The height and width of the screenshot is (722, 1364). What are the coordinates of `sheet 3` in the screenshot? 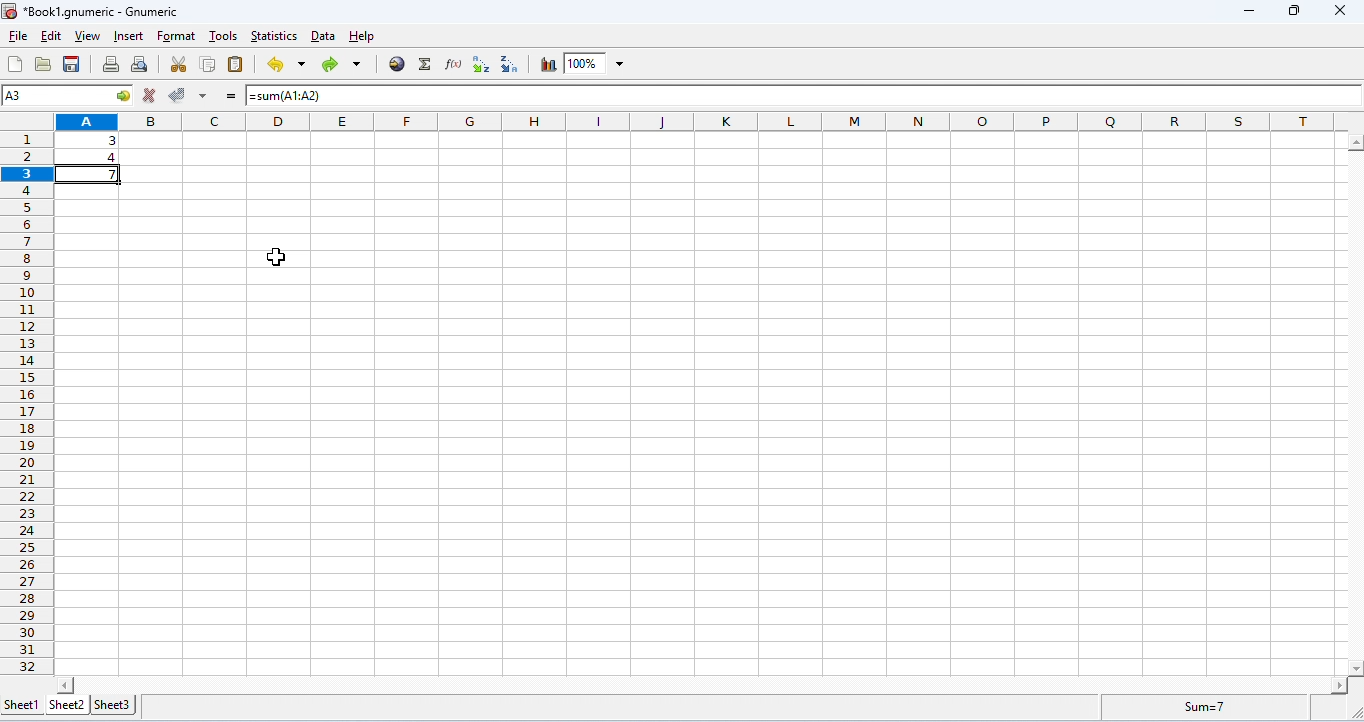 It's located at (113, 705).